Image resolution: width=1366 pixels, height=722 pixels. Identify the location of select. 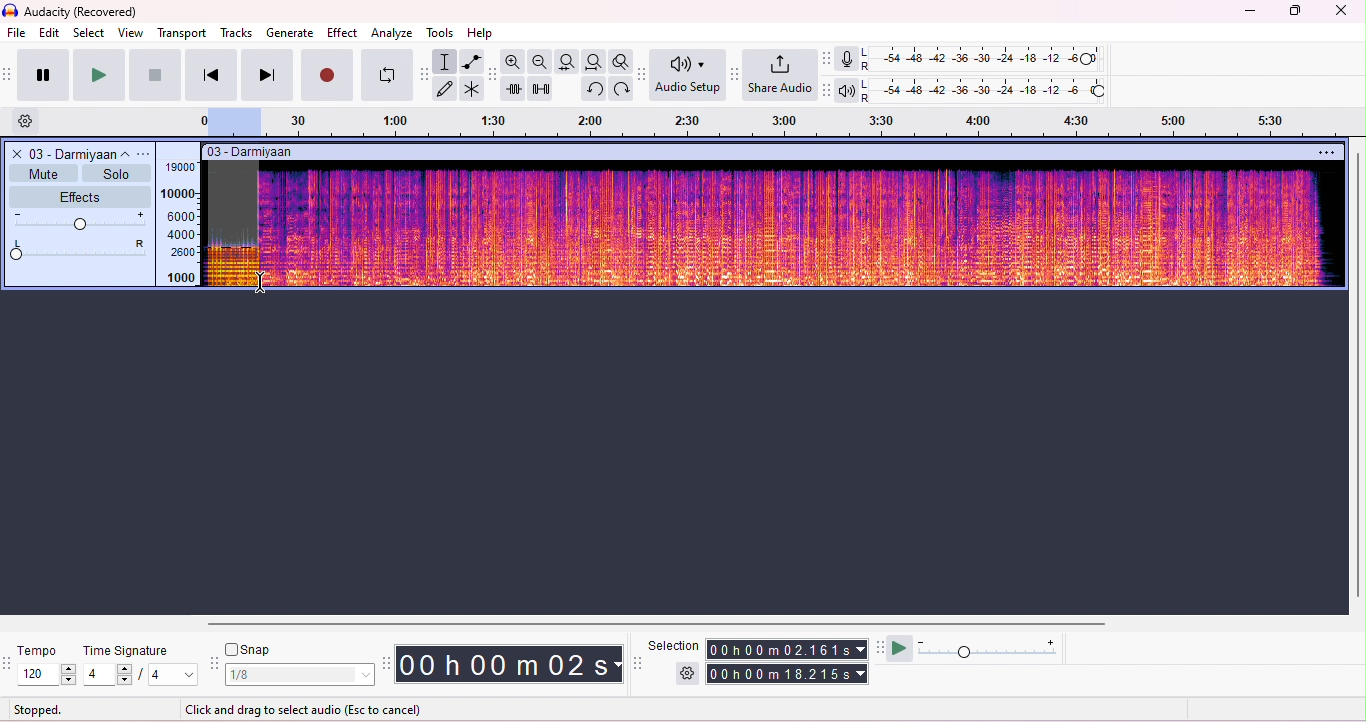
(91, 34).